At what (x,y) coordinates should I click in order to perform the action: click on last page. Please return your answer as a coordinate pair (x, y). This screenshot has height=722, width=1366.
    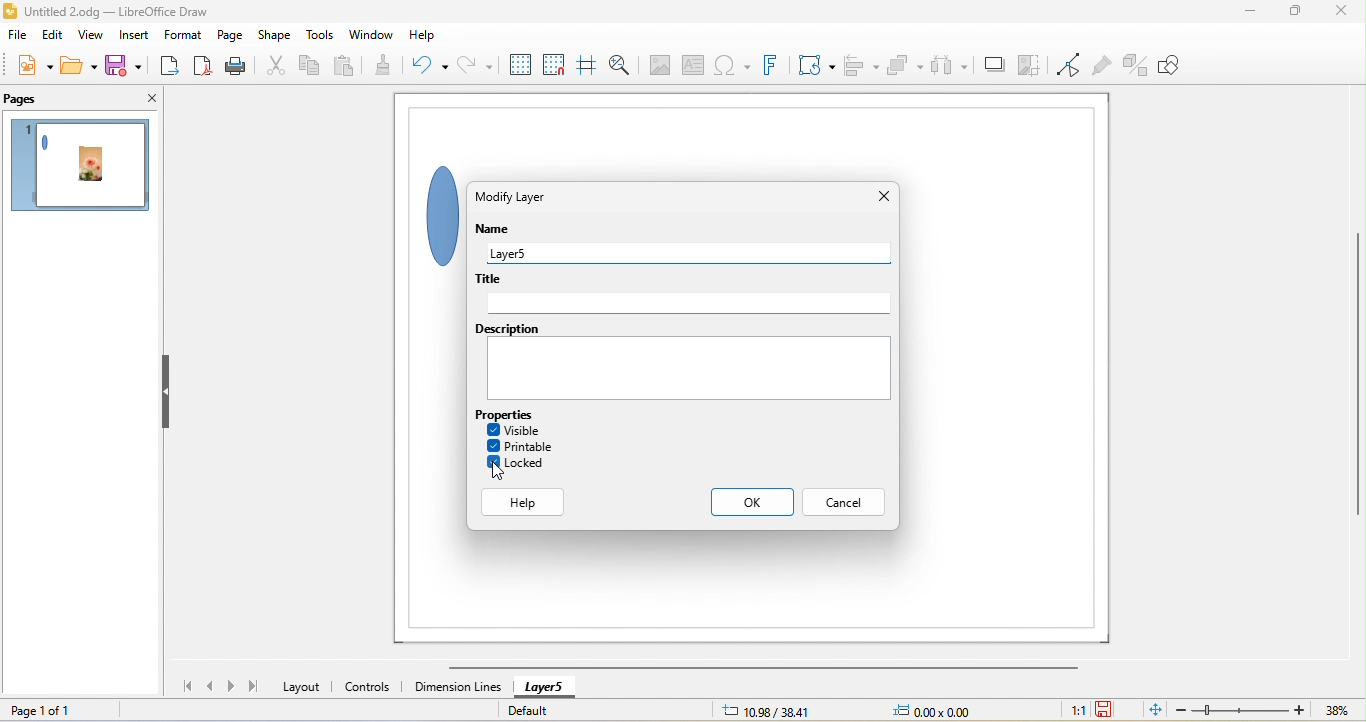
    Looking at the image, I should click on (254, 685).